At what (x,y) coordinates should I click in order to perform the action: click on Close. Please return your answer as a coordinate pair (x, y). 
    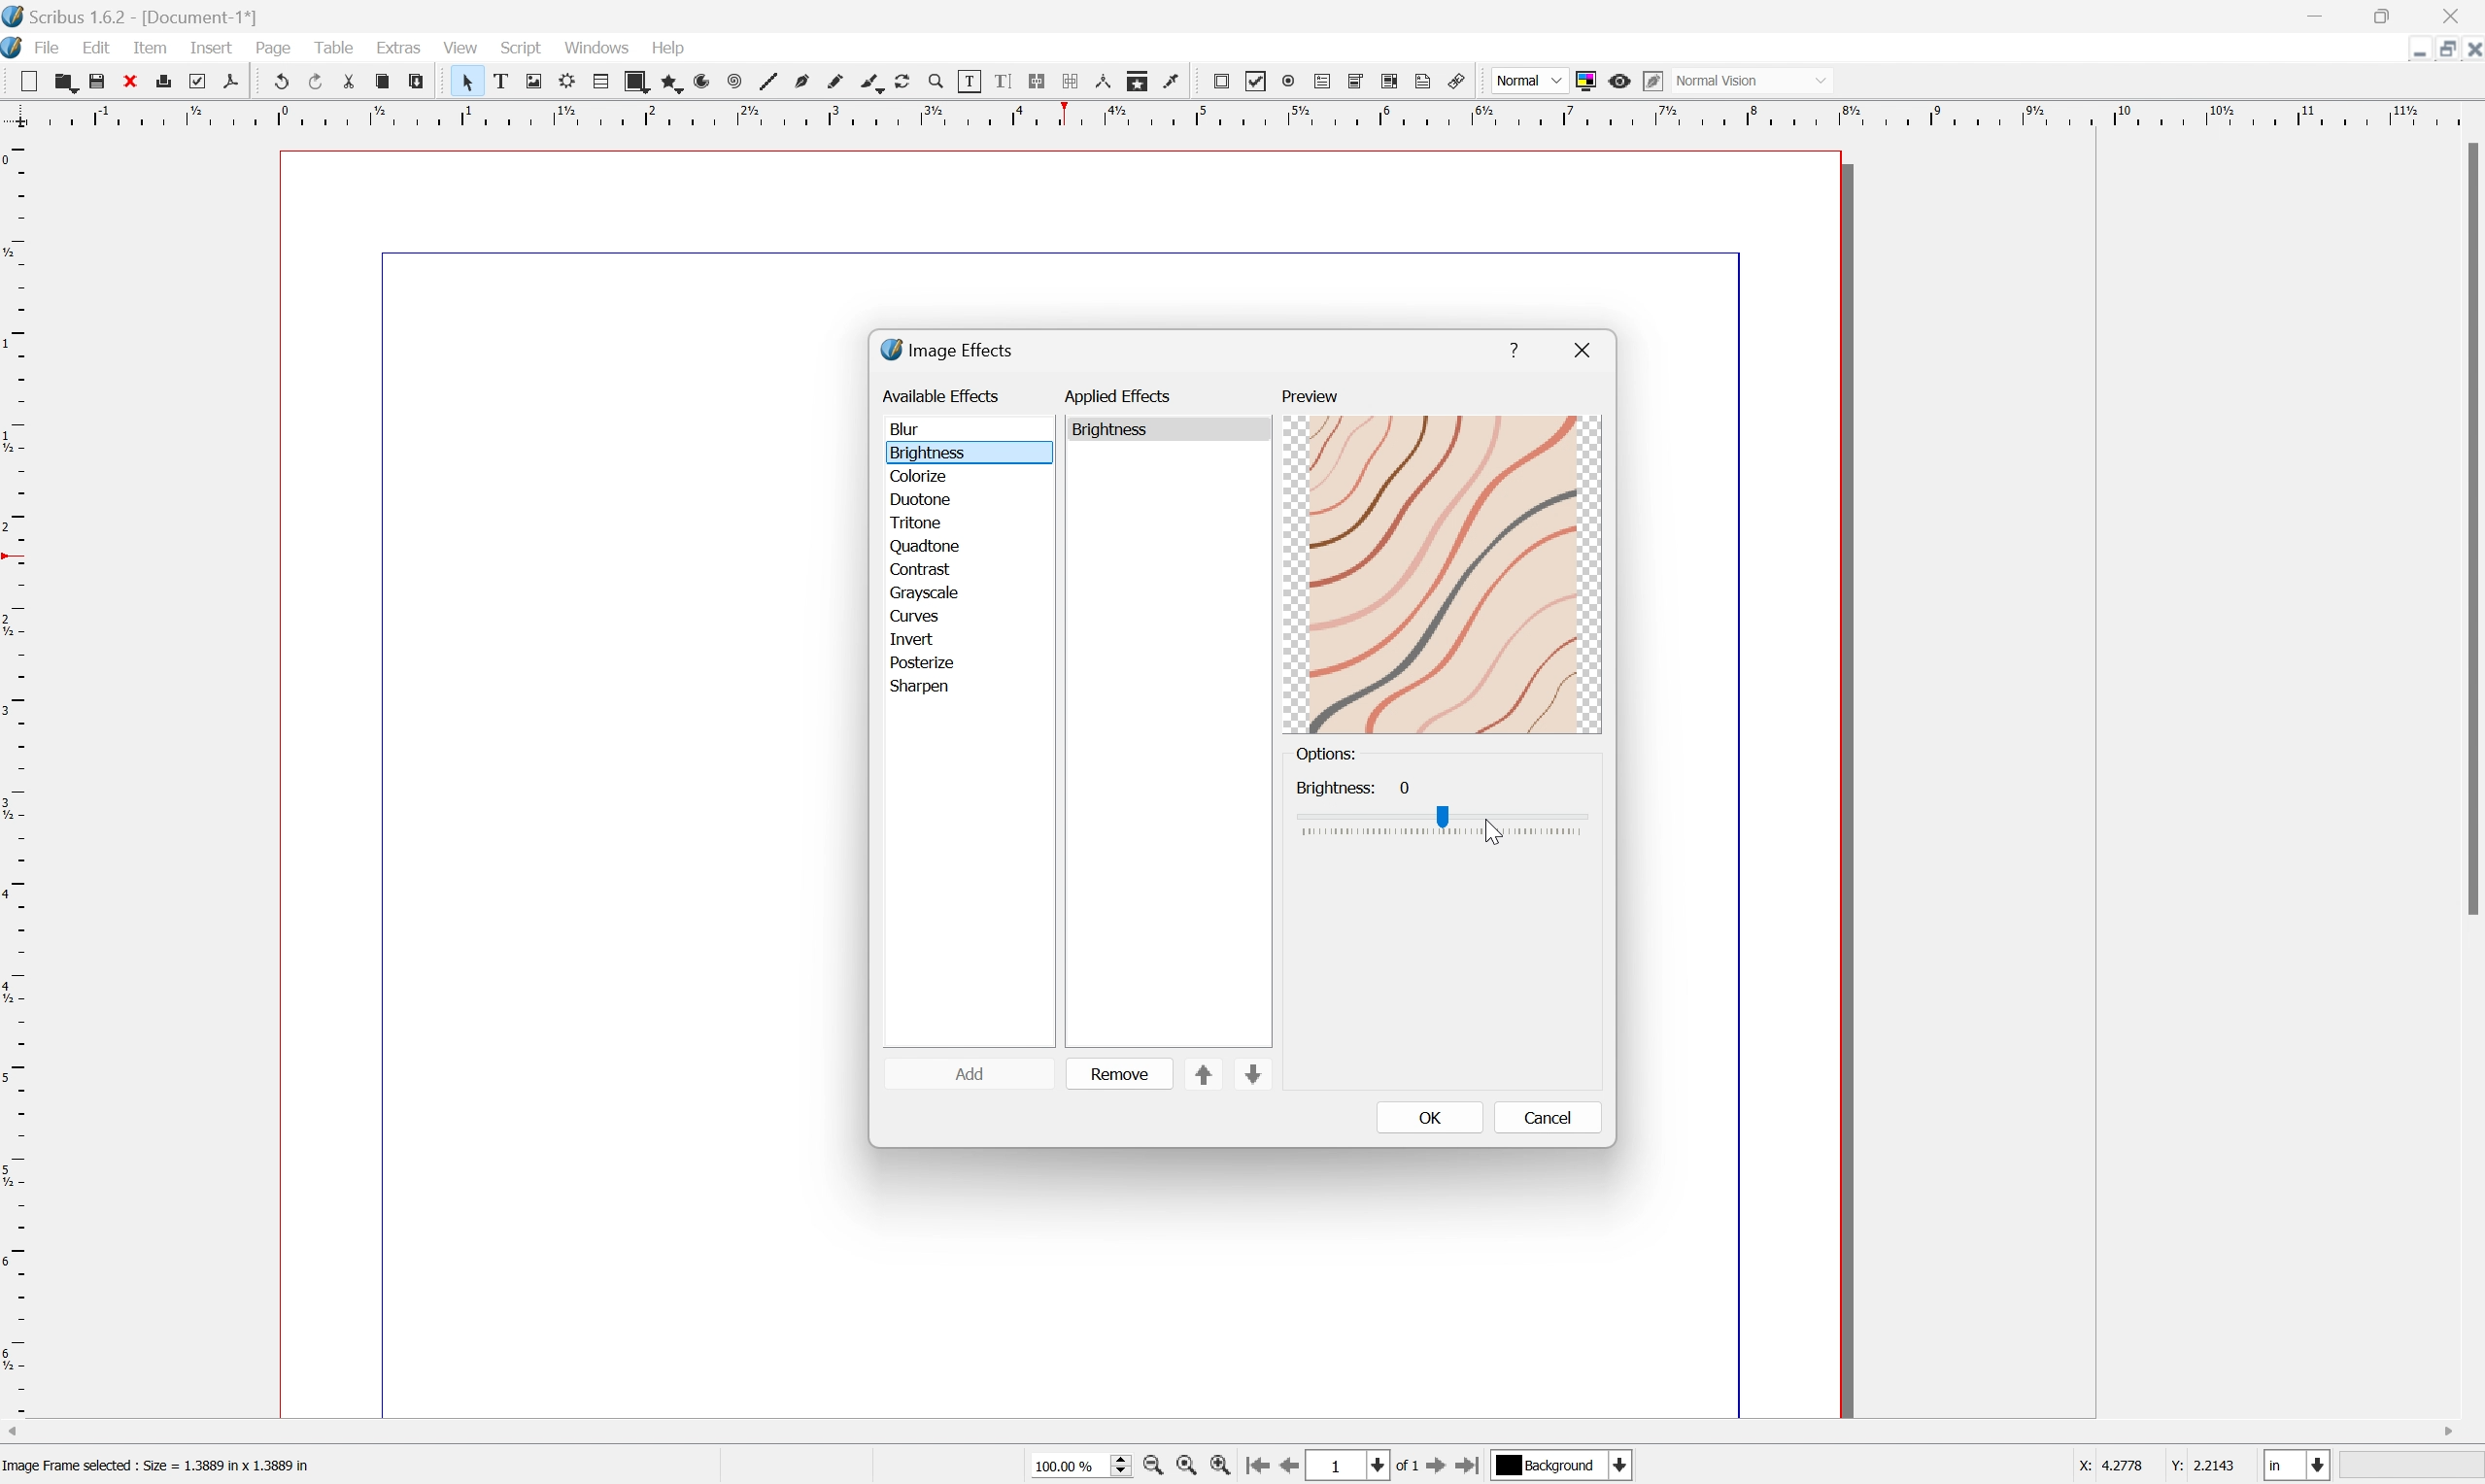
    Looking at the image, I should click on (2469, 52).